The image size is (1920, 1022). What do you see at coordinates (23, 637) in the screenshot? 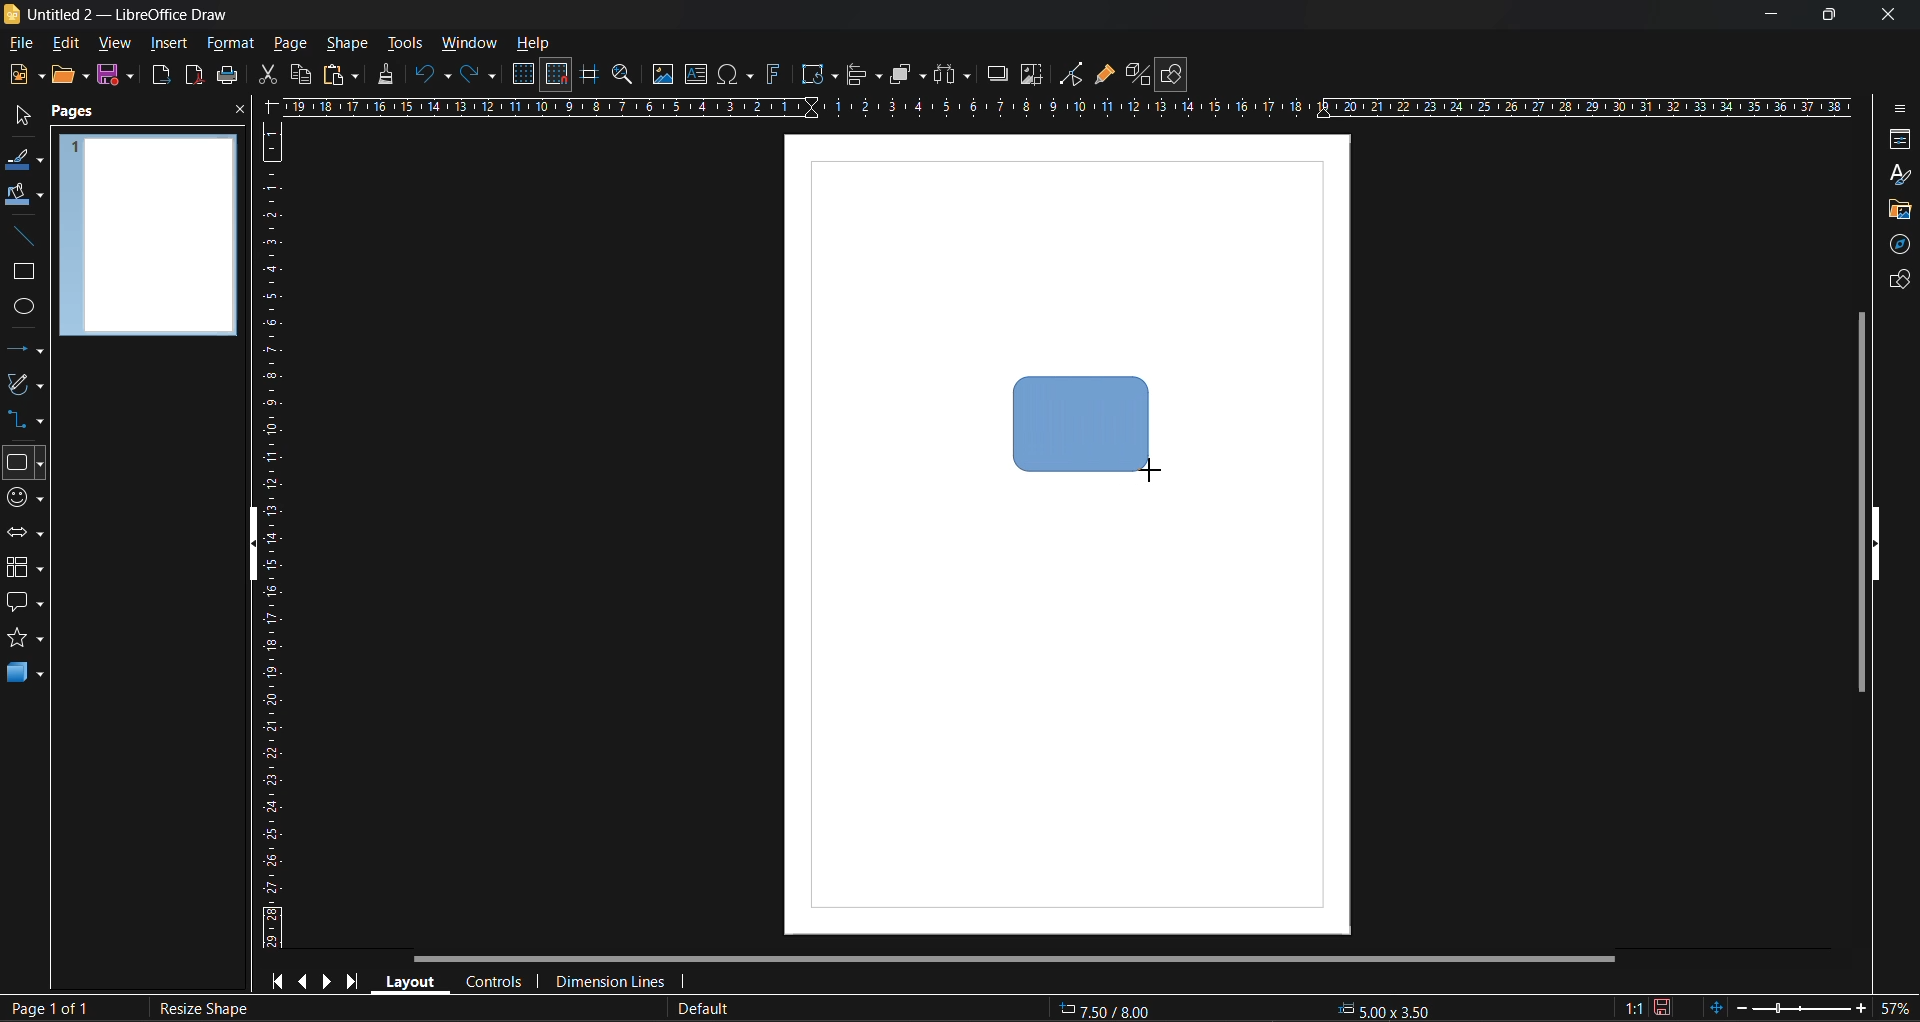
I see `stars and banners` at bounding box center [23, 637].